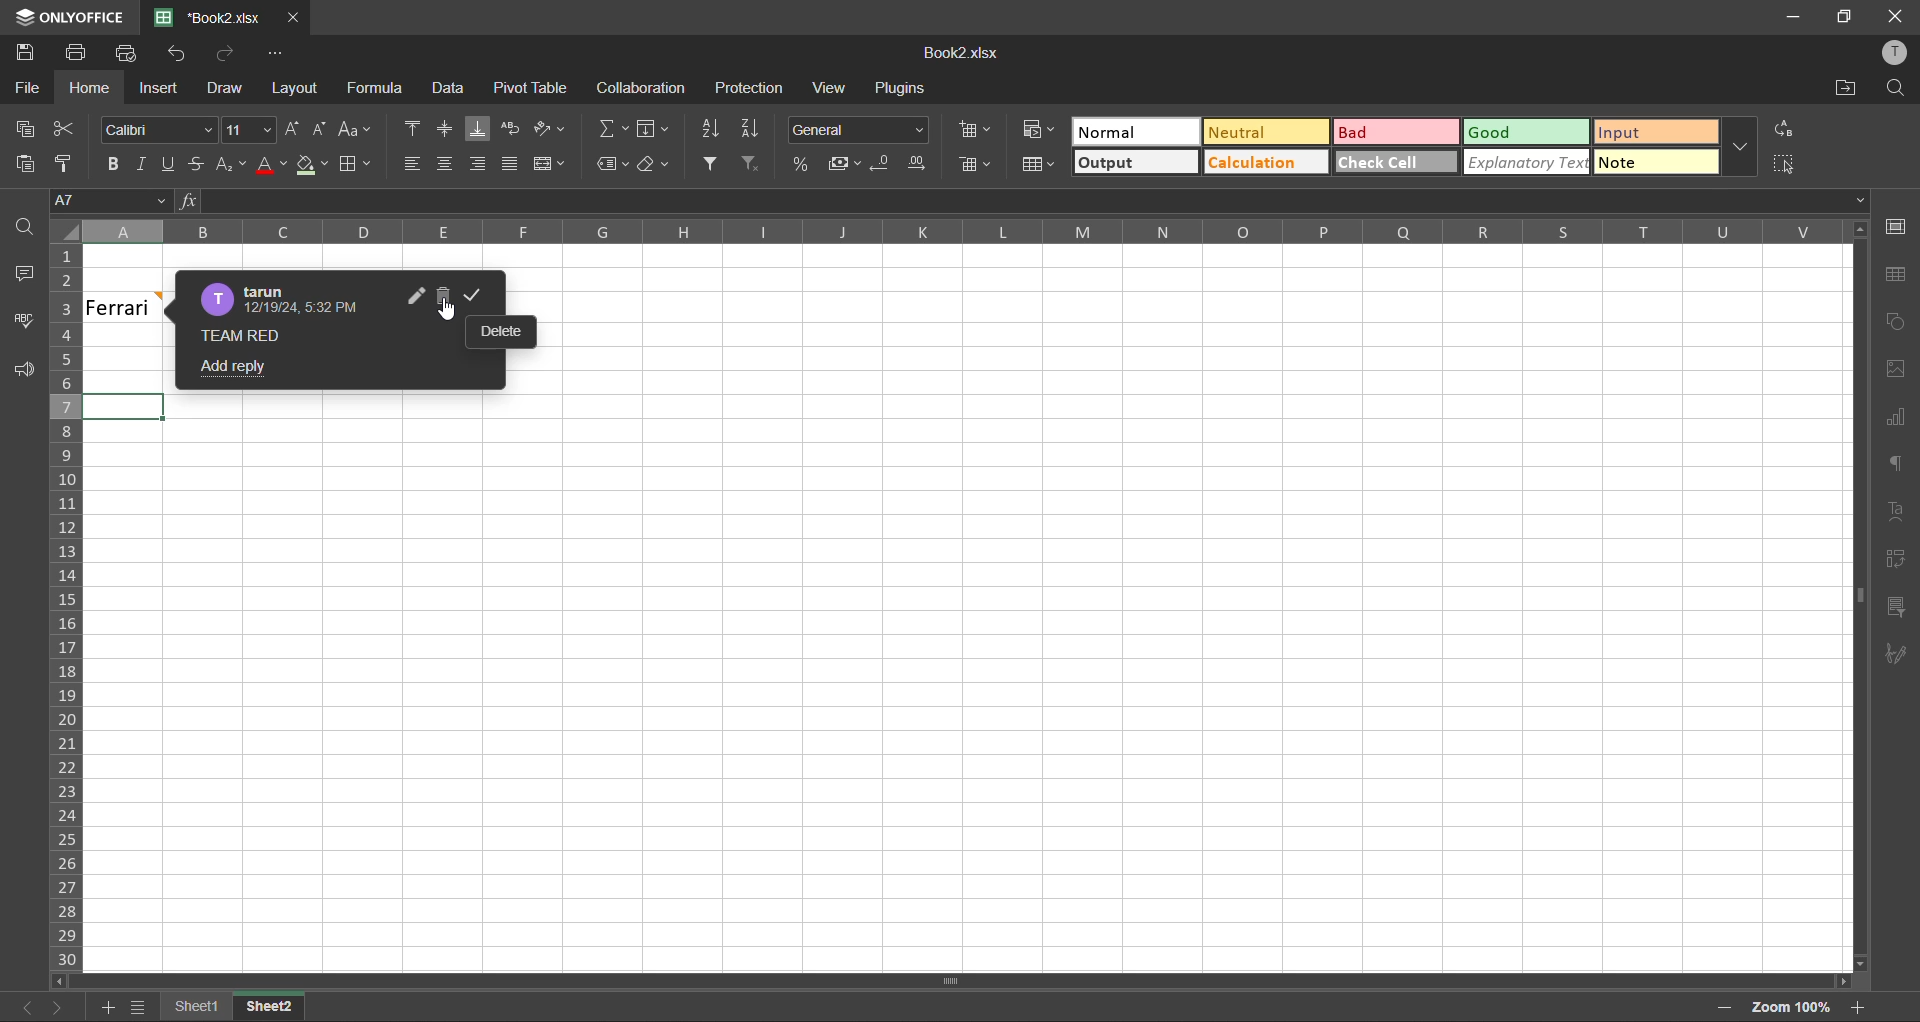 This screenshot has width=1920, height=1022. Describe the element at coordinates (1394, 164) in the screenshot. I see `check cell` at that location.